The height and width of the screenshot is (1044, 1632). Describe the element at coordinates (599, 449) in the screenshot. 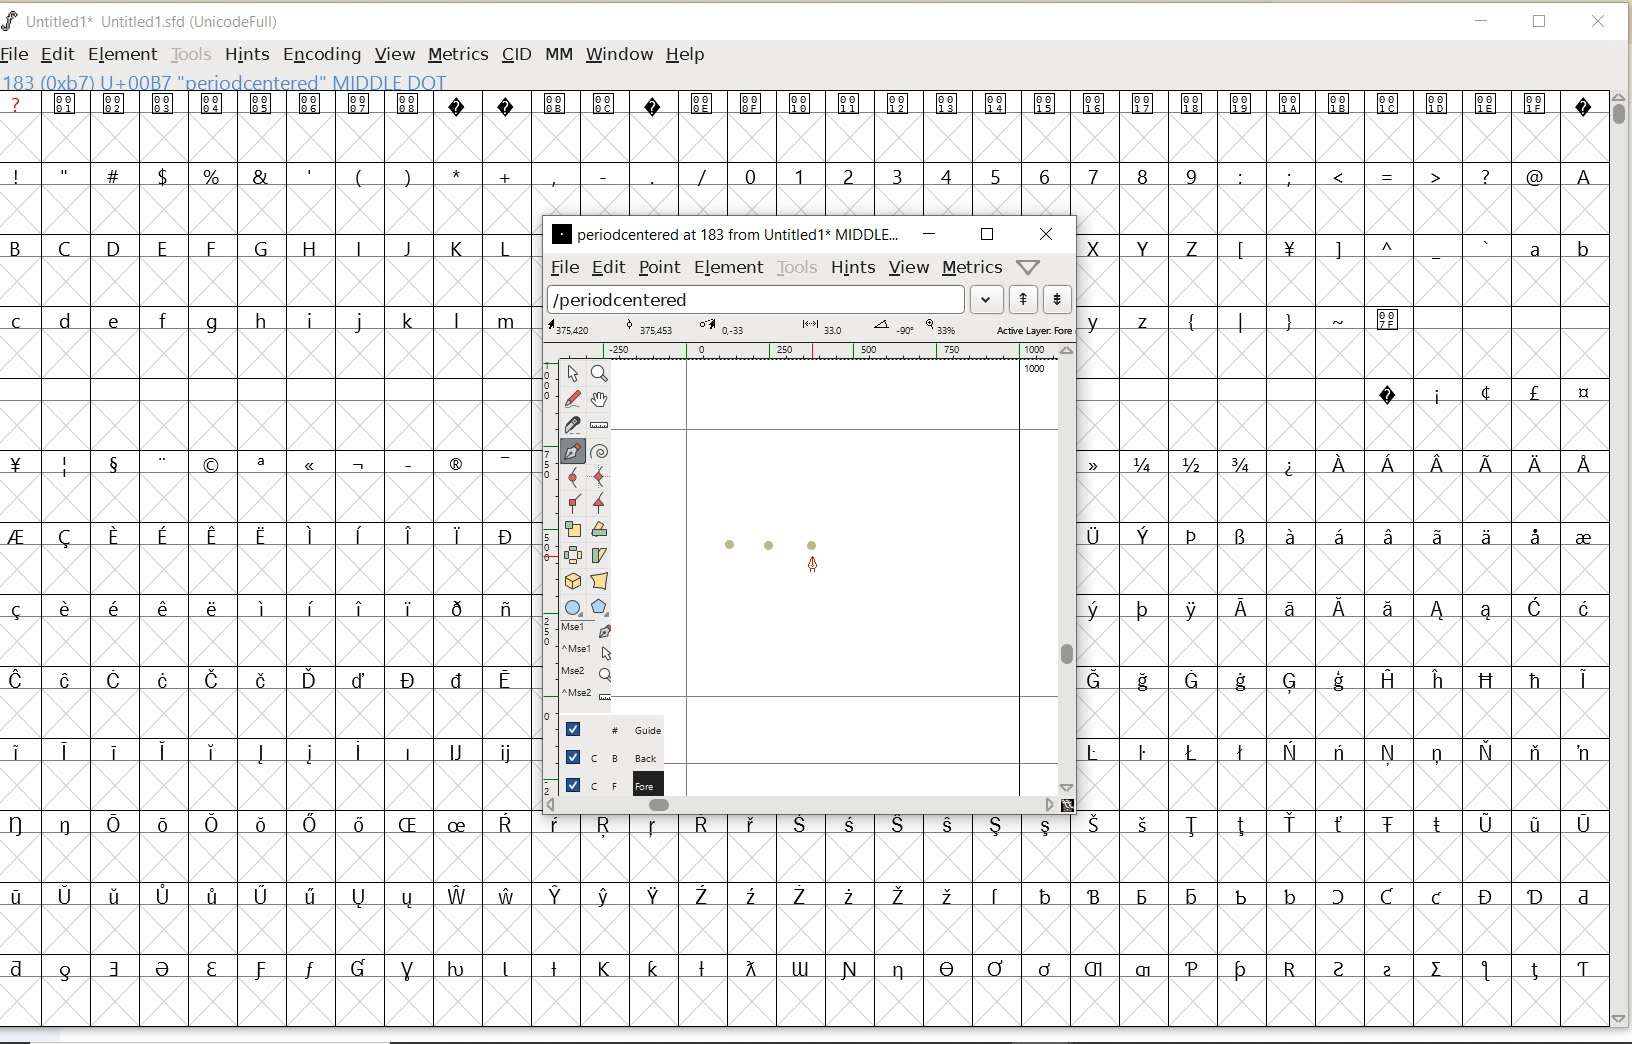

I see `change whether spiro is active or not` at that location.